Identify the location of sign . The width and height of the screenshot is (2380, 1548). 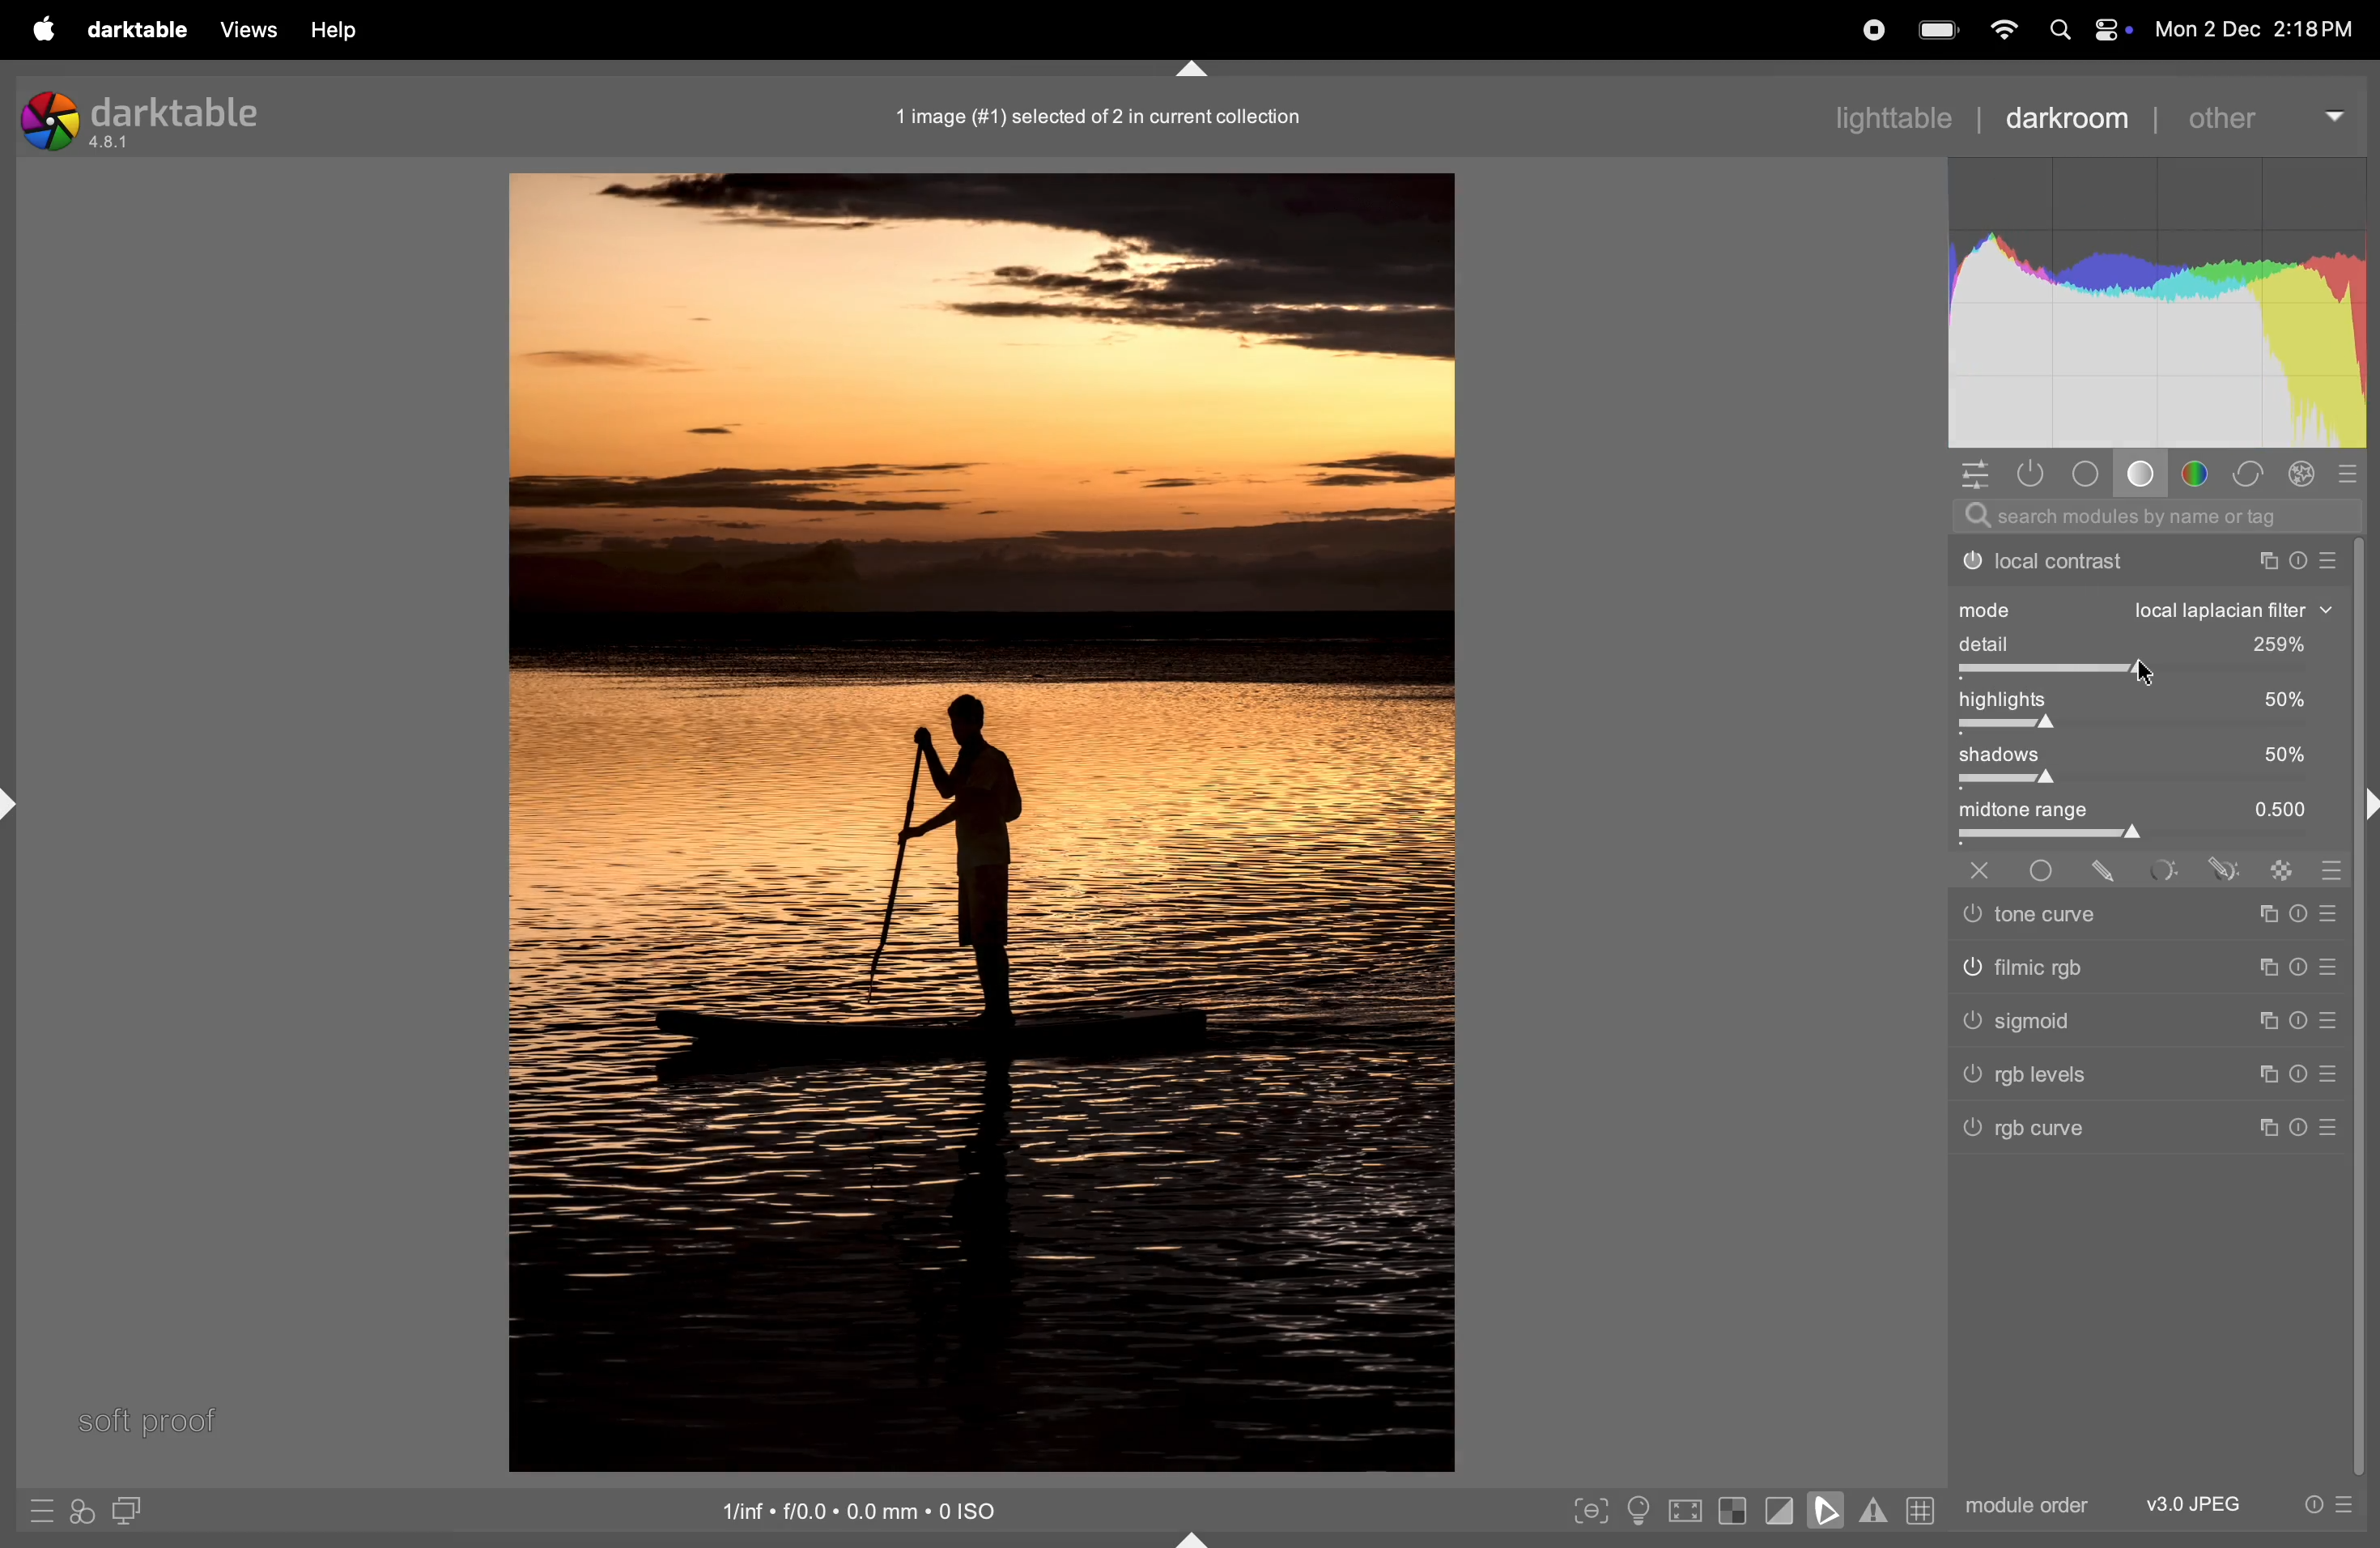
(2272, 921).